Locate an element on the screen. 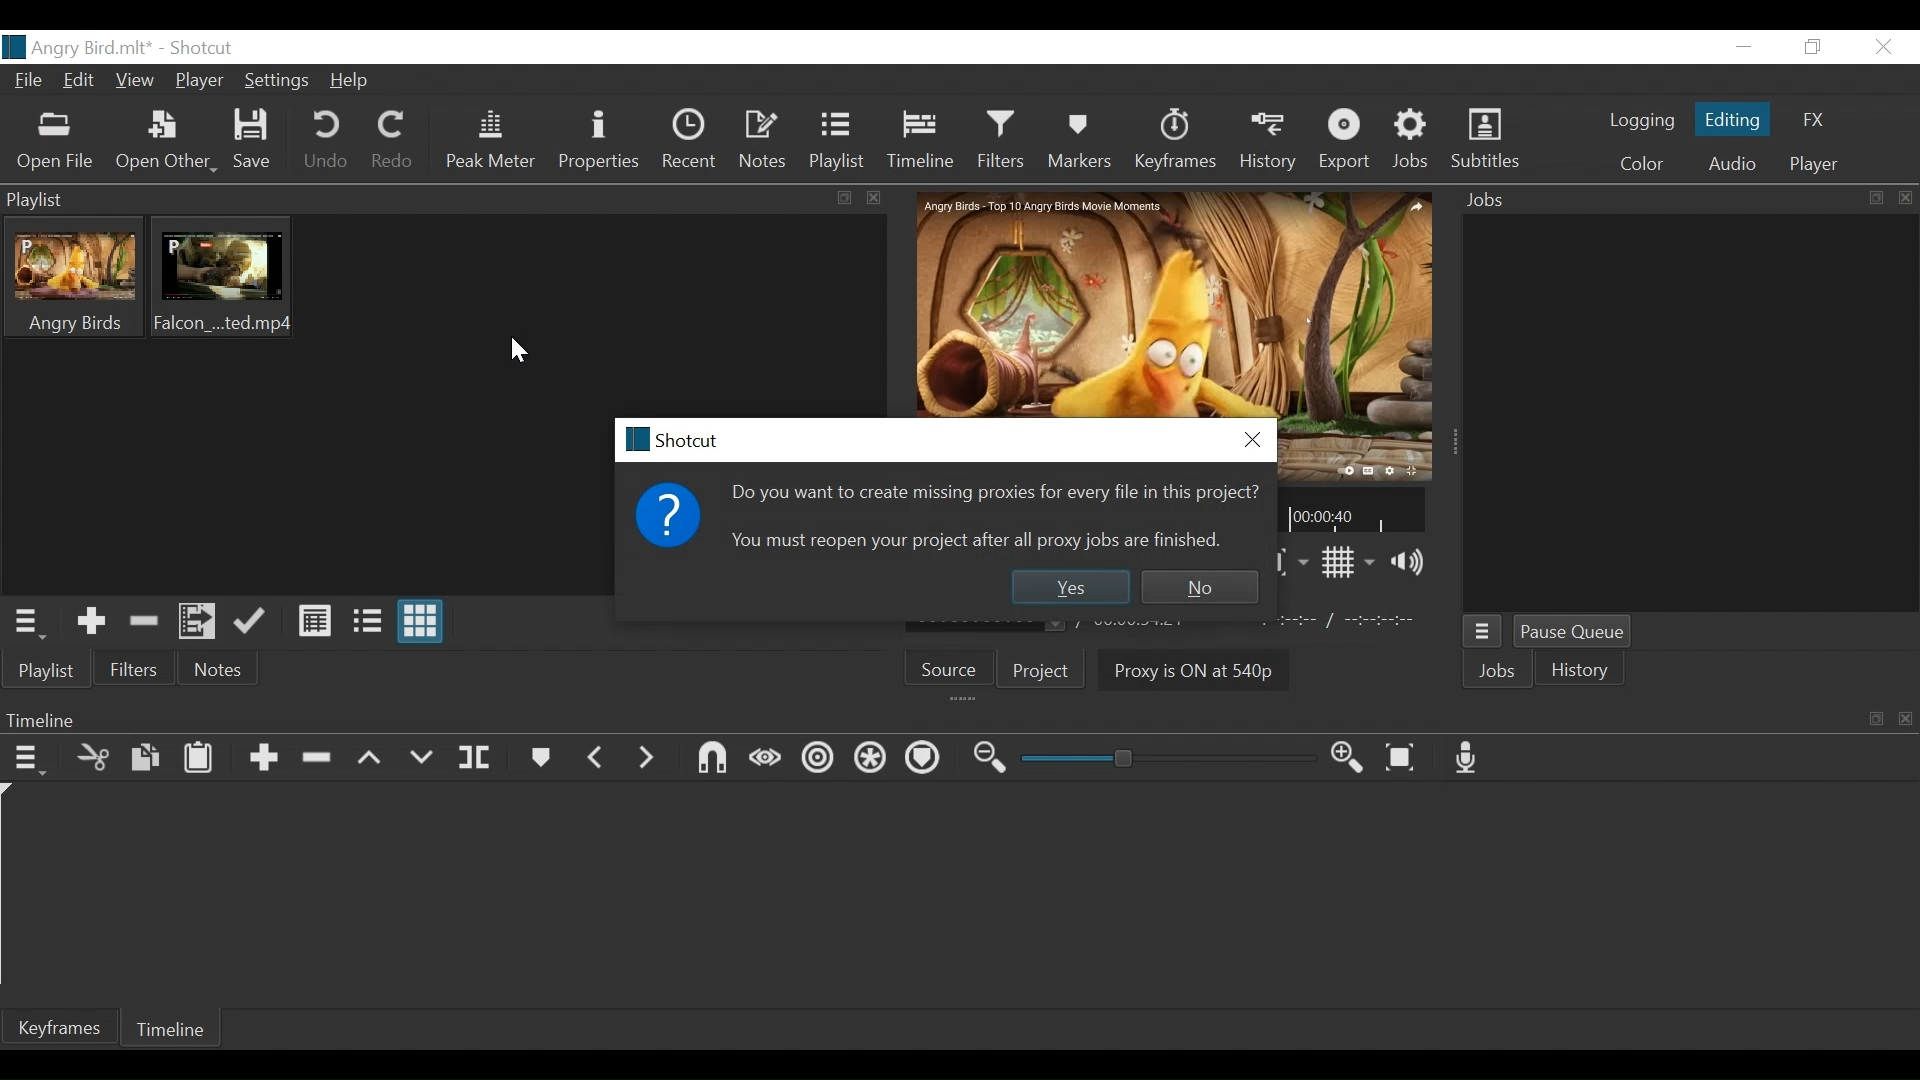 This screenshot has height=1080, width=1920. Save is located at coordinates (254, 143).